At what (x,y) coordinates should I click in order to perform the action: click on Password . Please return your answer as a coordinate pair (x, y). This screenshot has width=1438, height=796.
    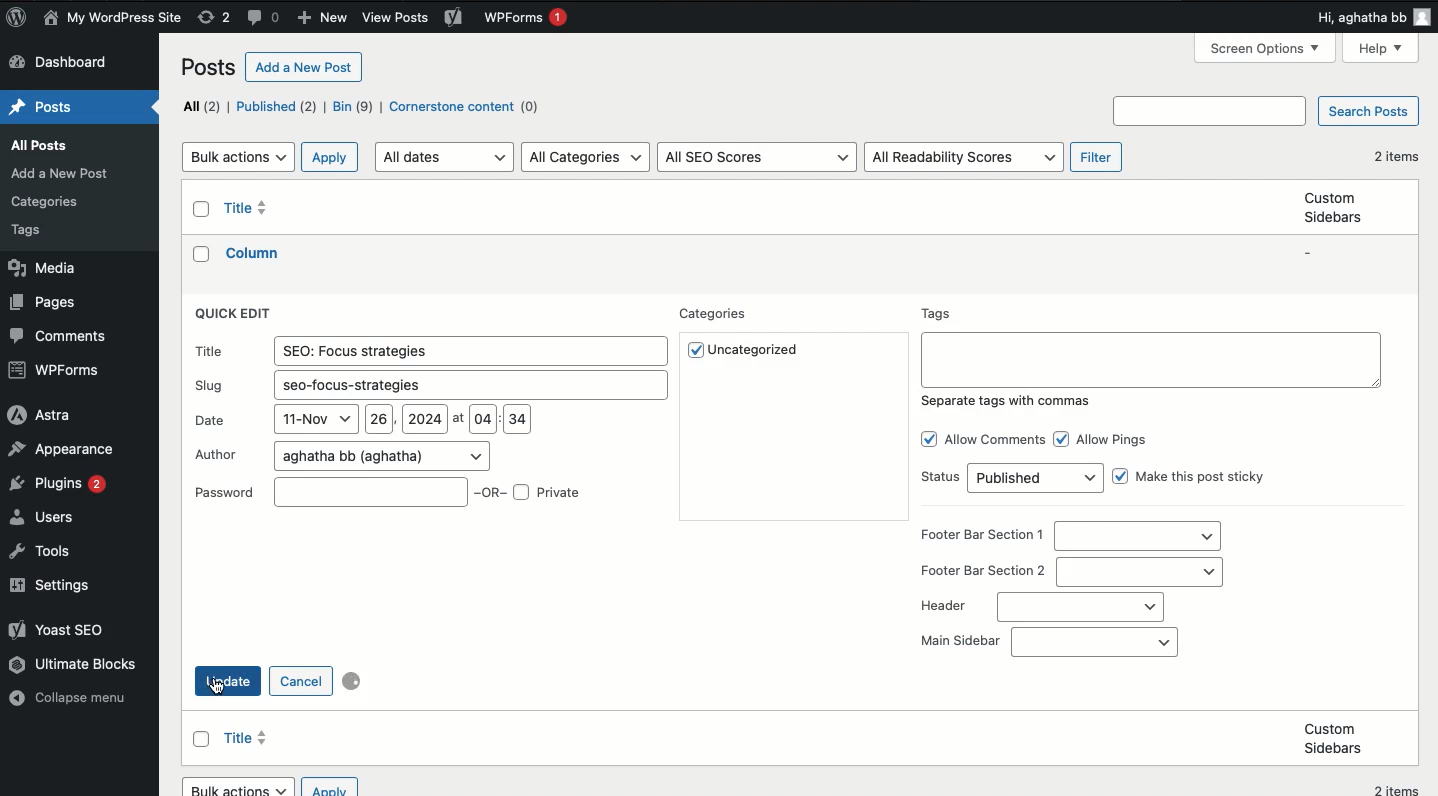
    Looking at the image, I should click on (369, 491).